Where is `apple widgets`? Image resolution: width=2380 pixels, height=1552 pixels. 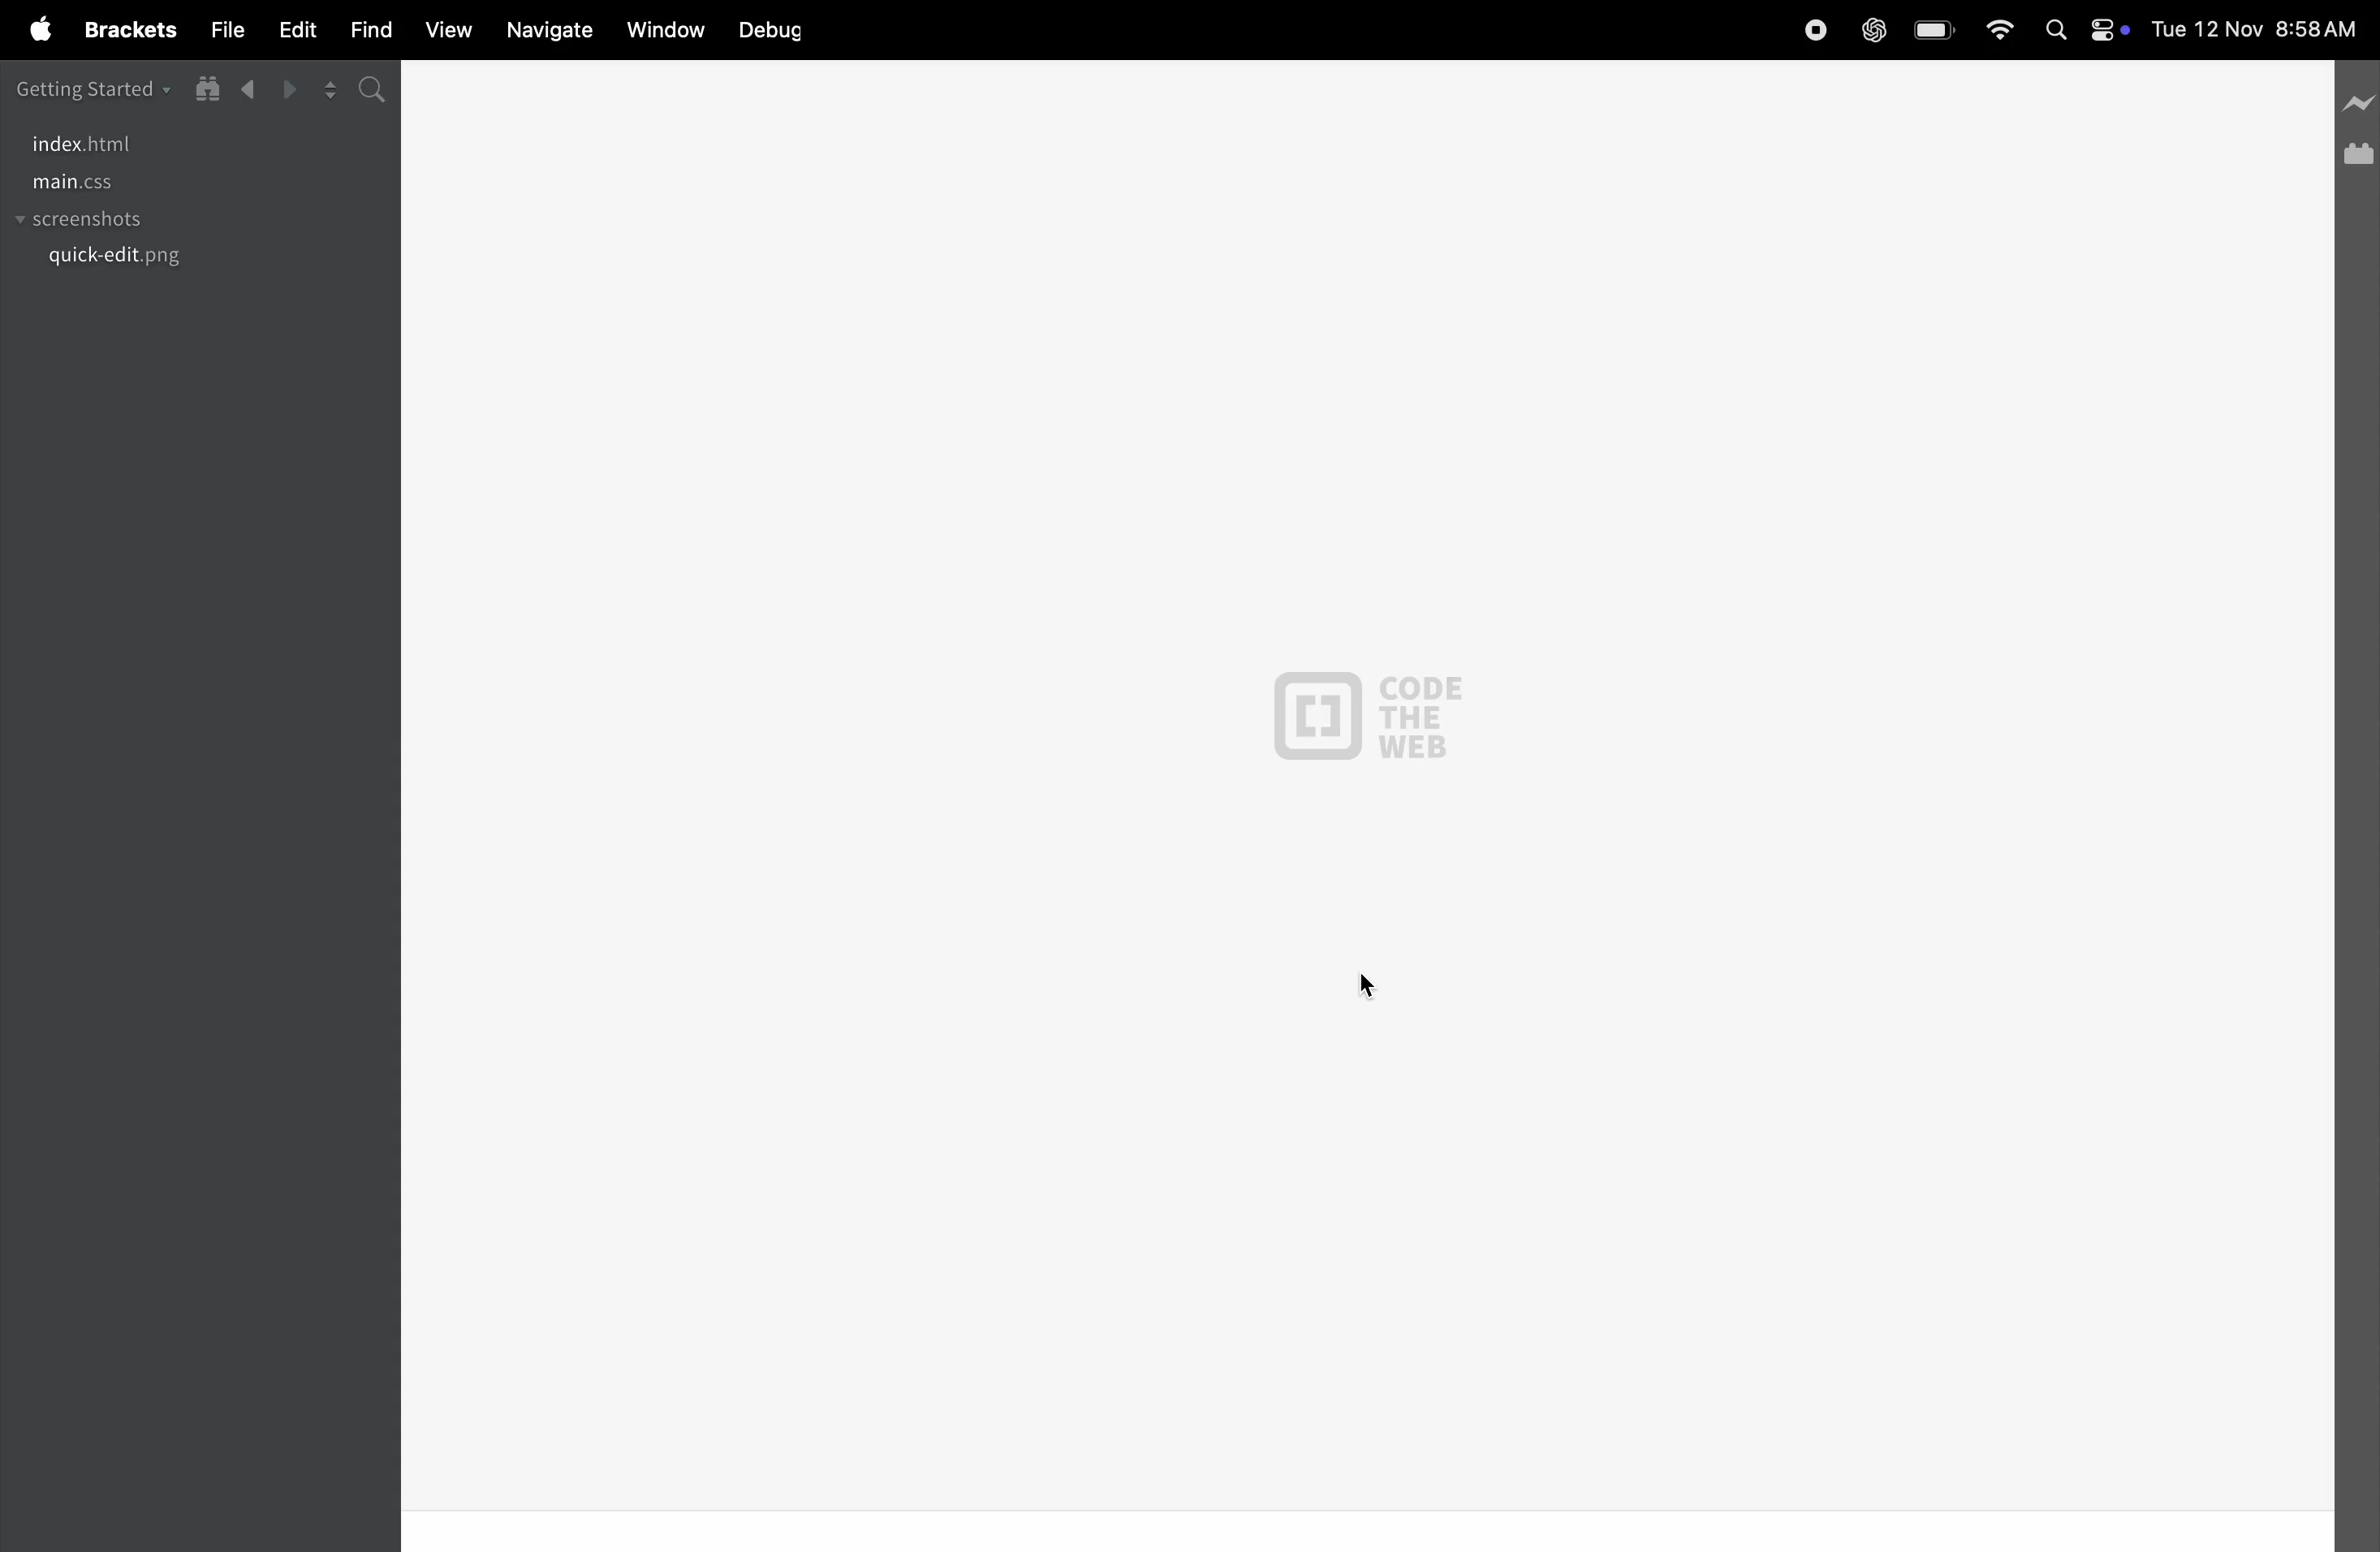 apple widgets is located at coordinates (2087, 28).